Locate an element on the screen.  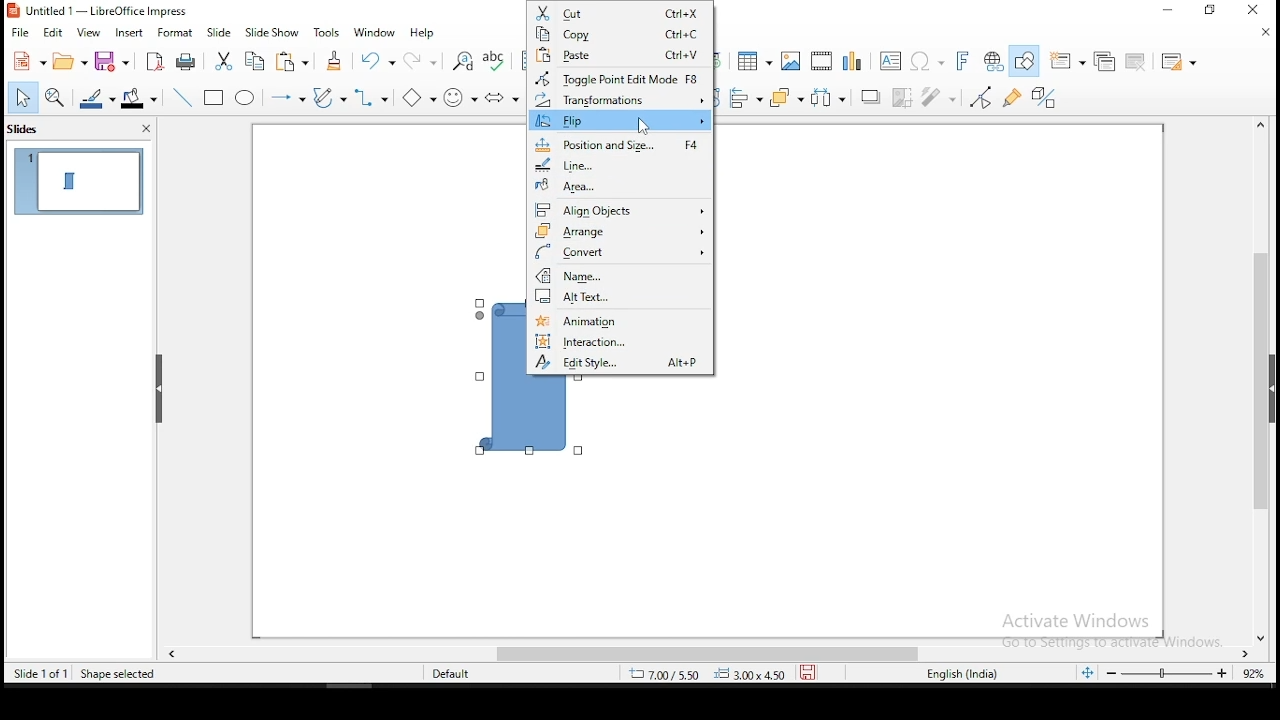
0.00x0.00 is located at coordinates (750, 677).